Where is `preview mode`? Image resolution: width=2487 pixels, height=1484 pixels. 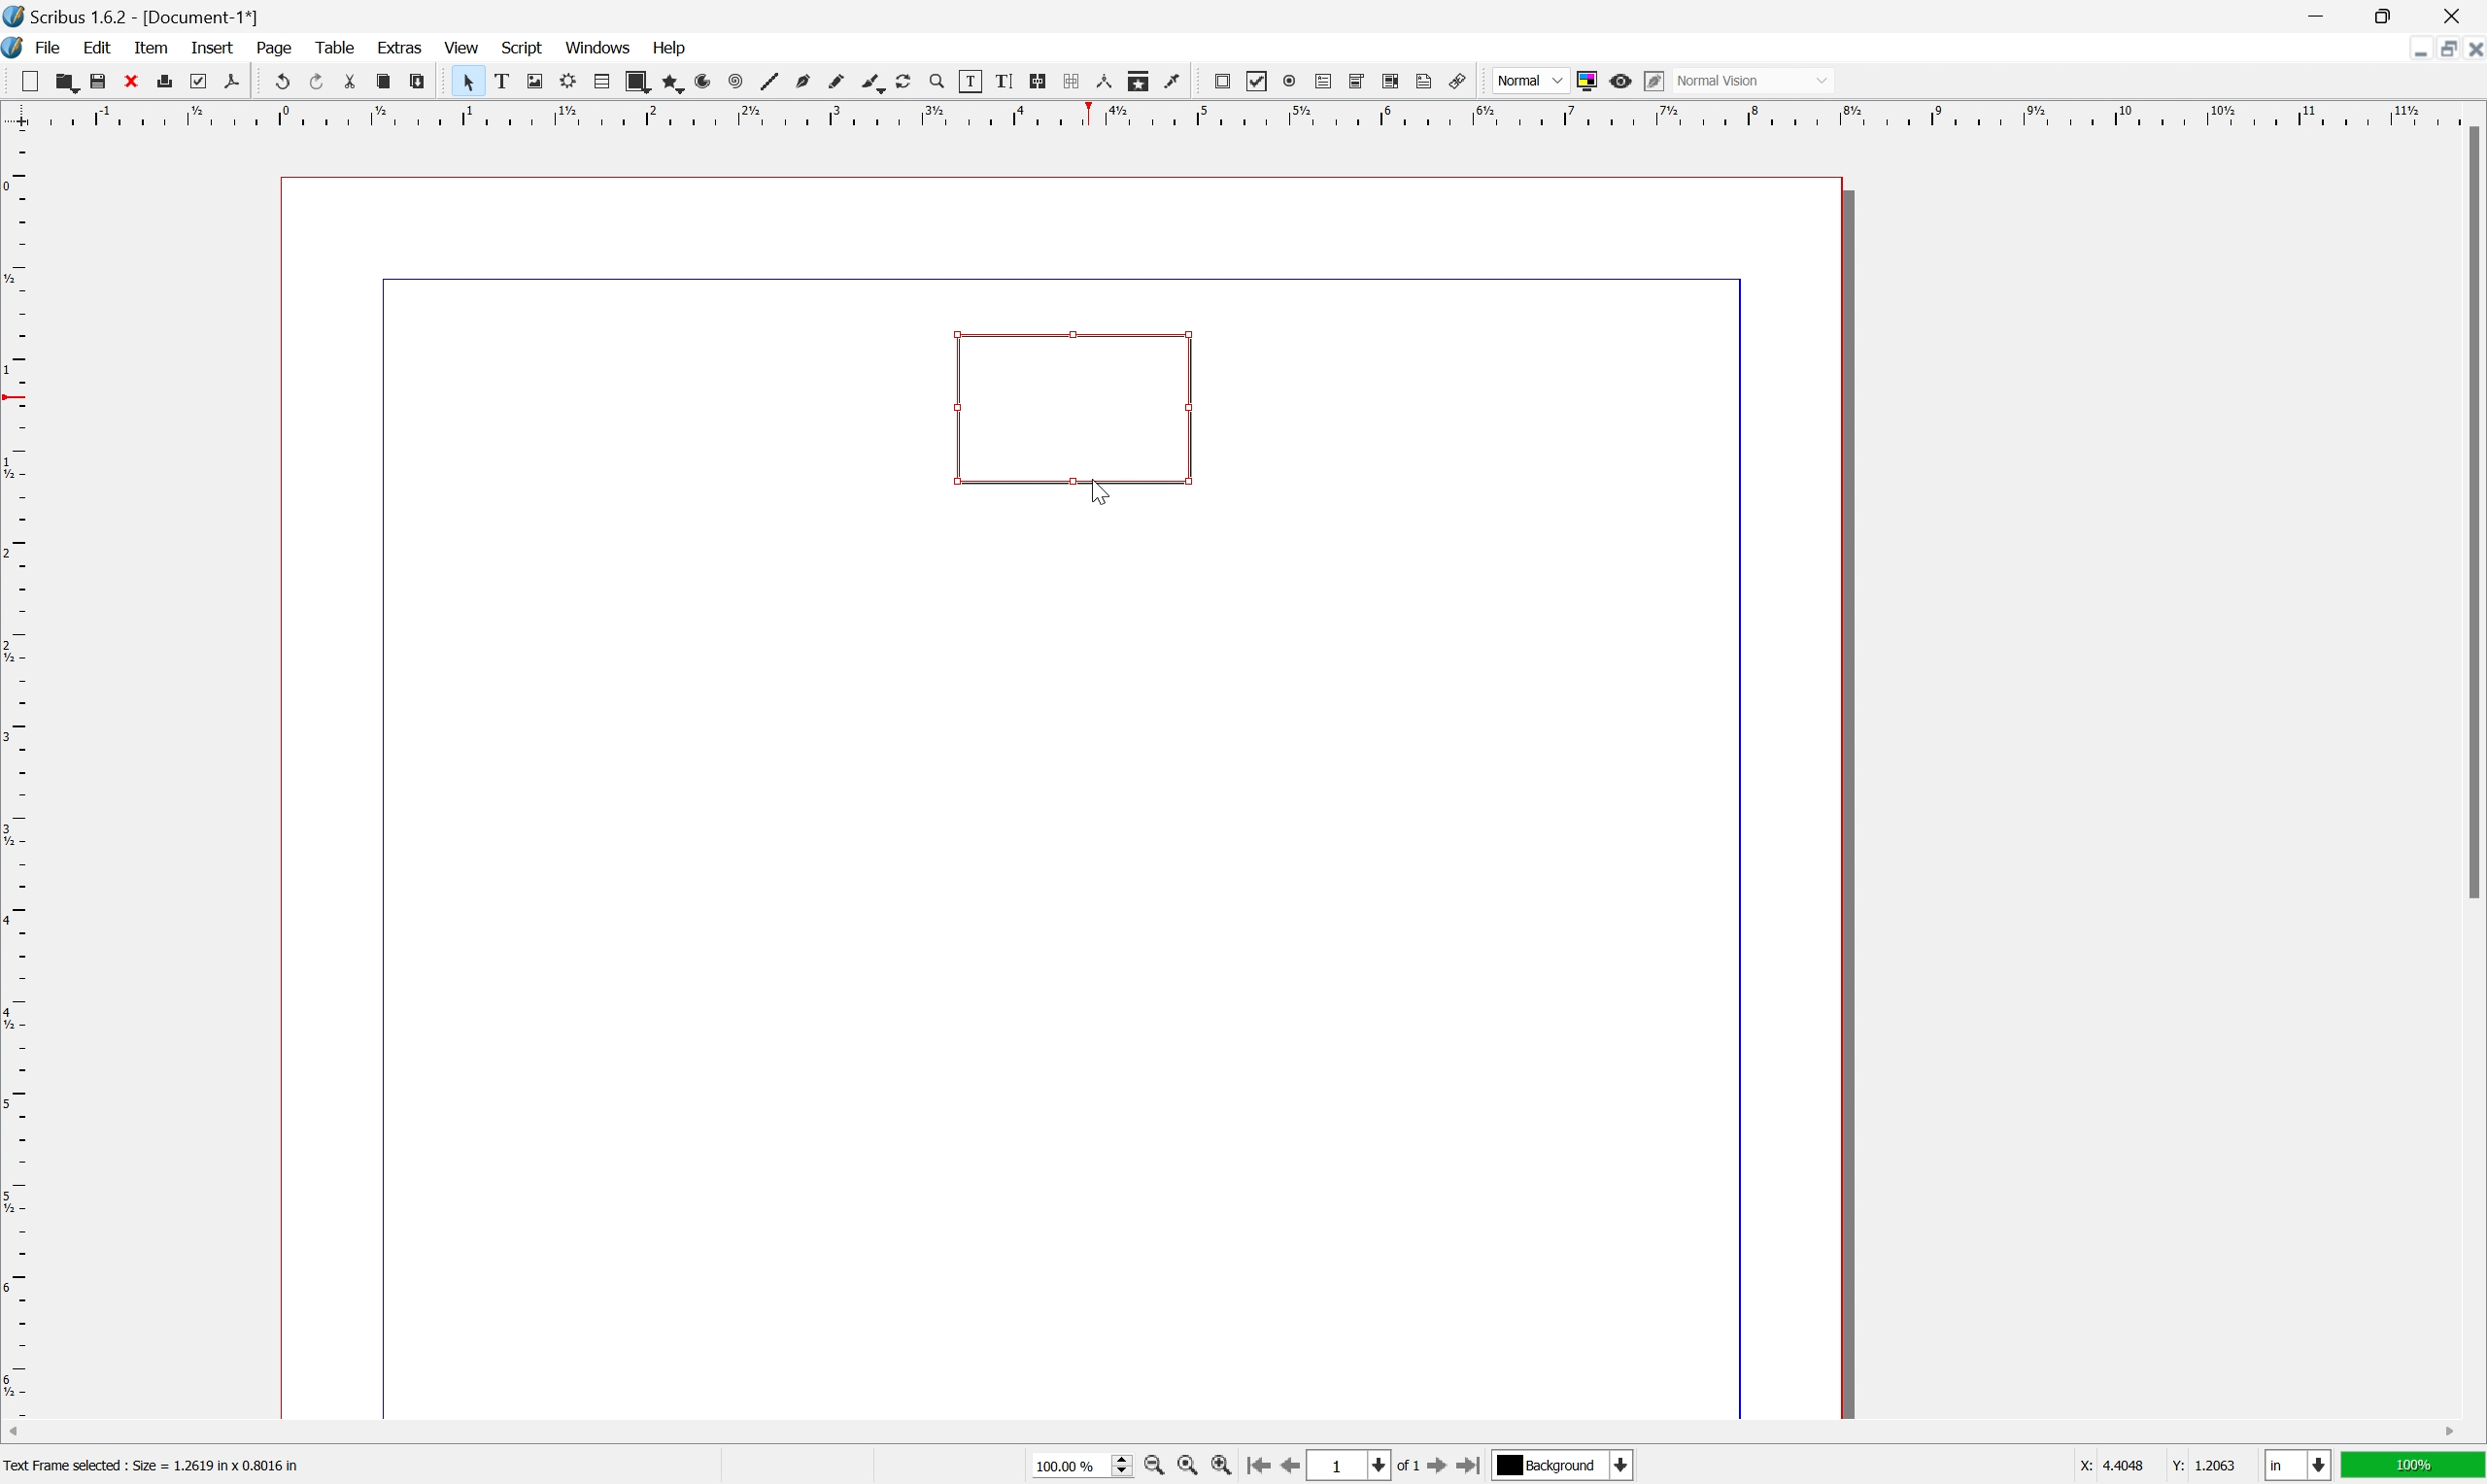 preview mode is located at coordinates (1619, 81).